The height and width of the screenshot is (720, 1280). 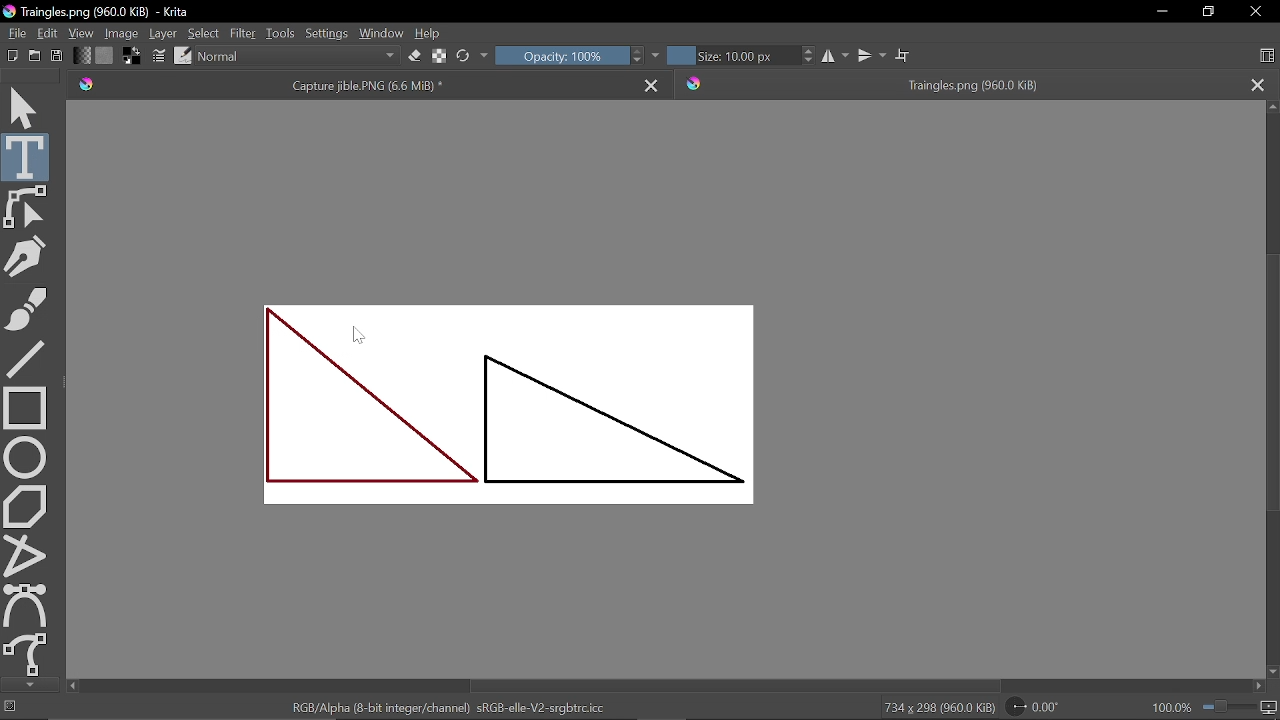 What do you see at coordinates (1272, 672) in the screenshot?
I see `Move down` at bounding box center [1272, 672].